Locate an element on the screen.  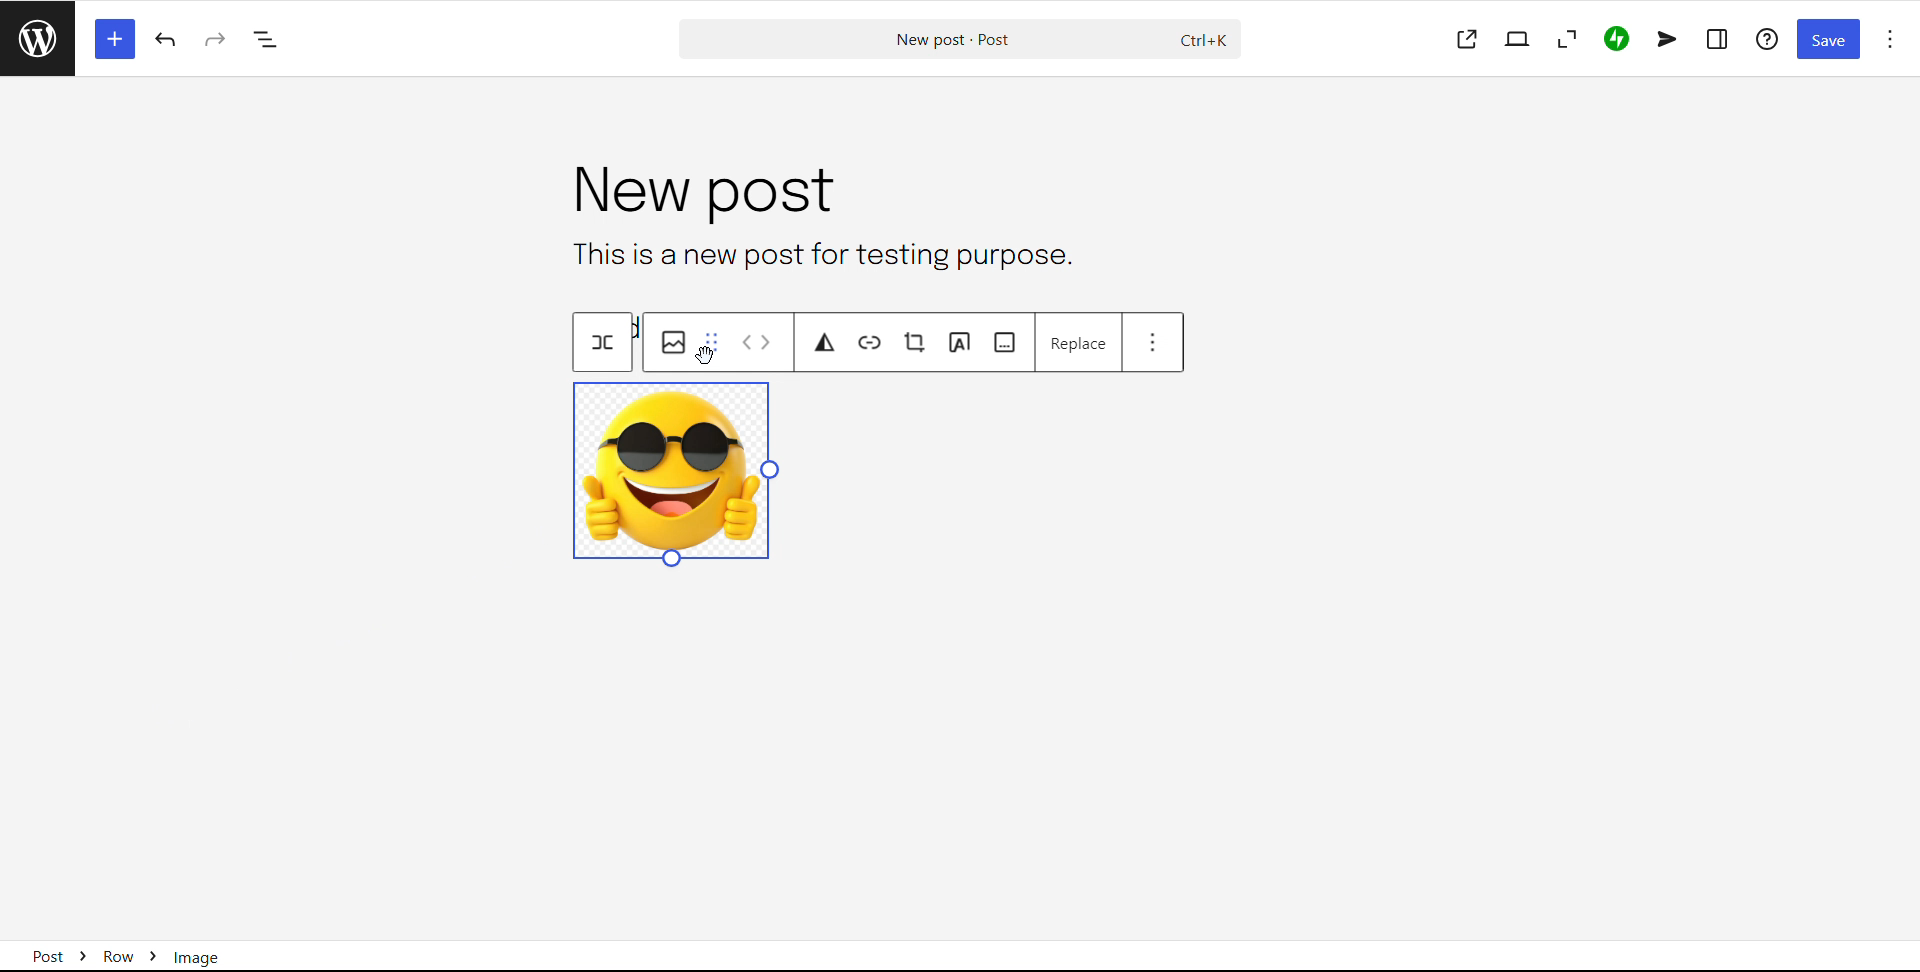
view post is located at coordinates (1467, 40).